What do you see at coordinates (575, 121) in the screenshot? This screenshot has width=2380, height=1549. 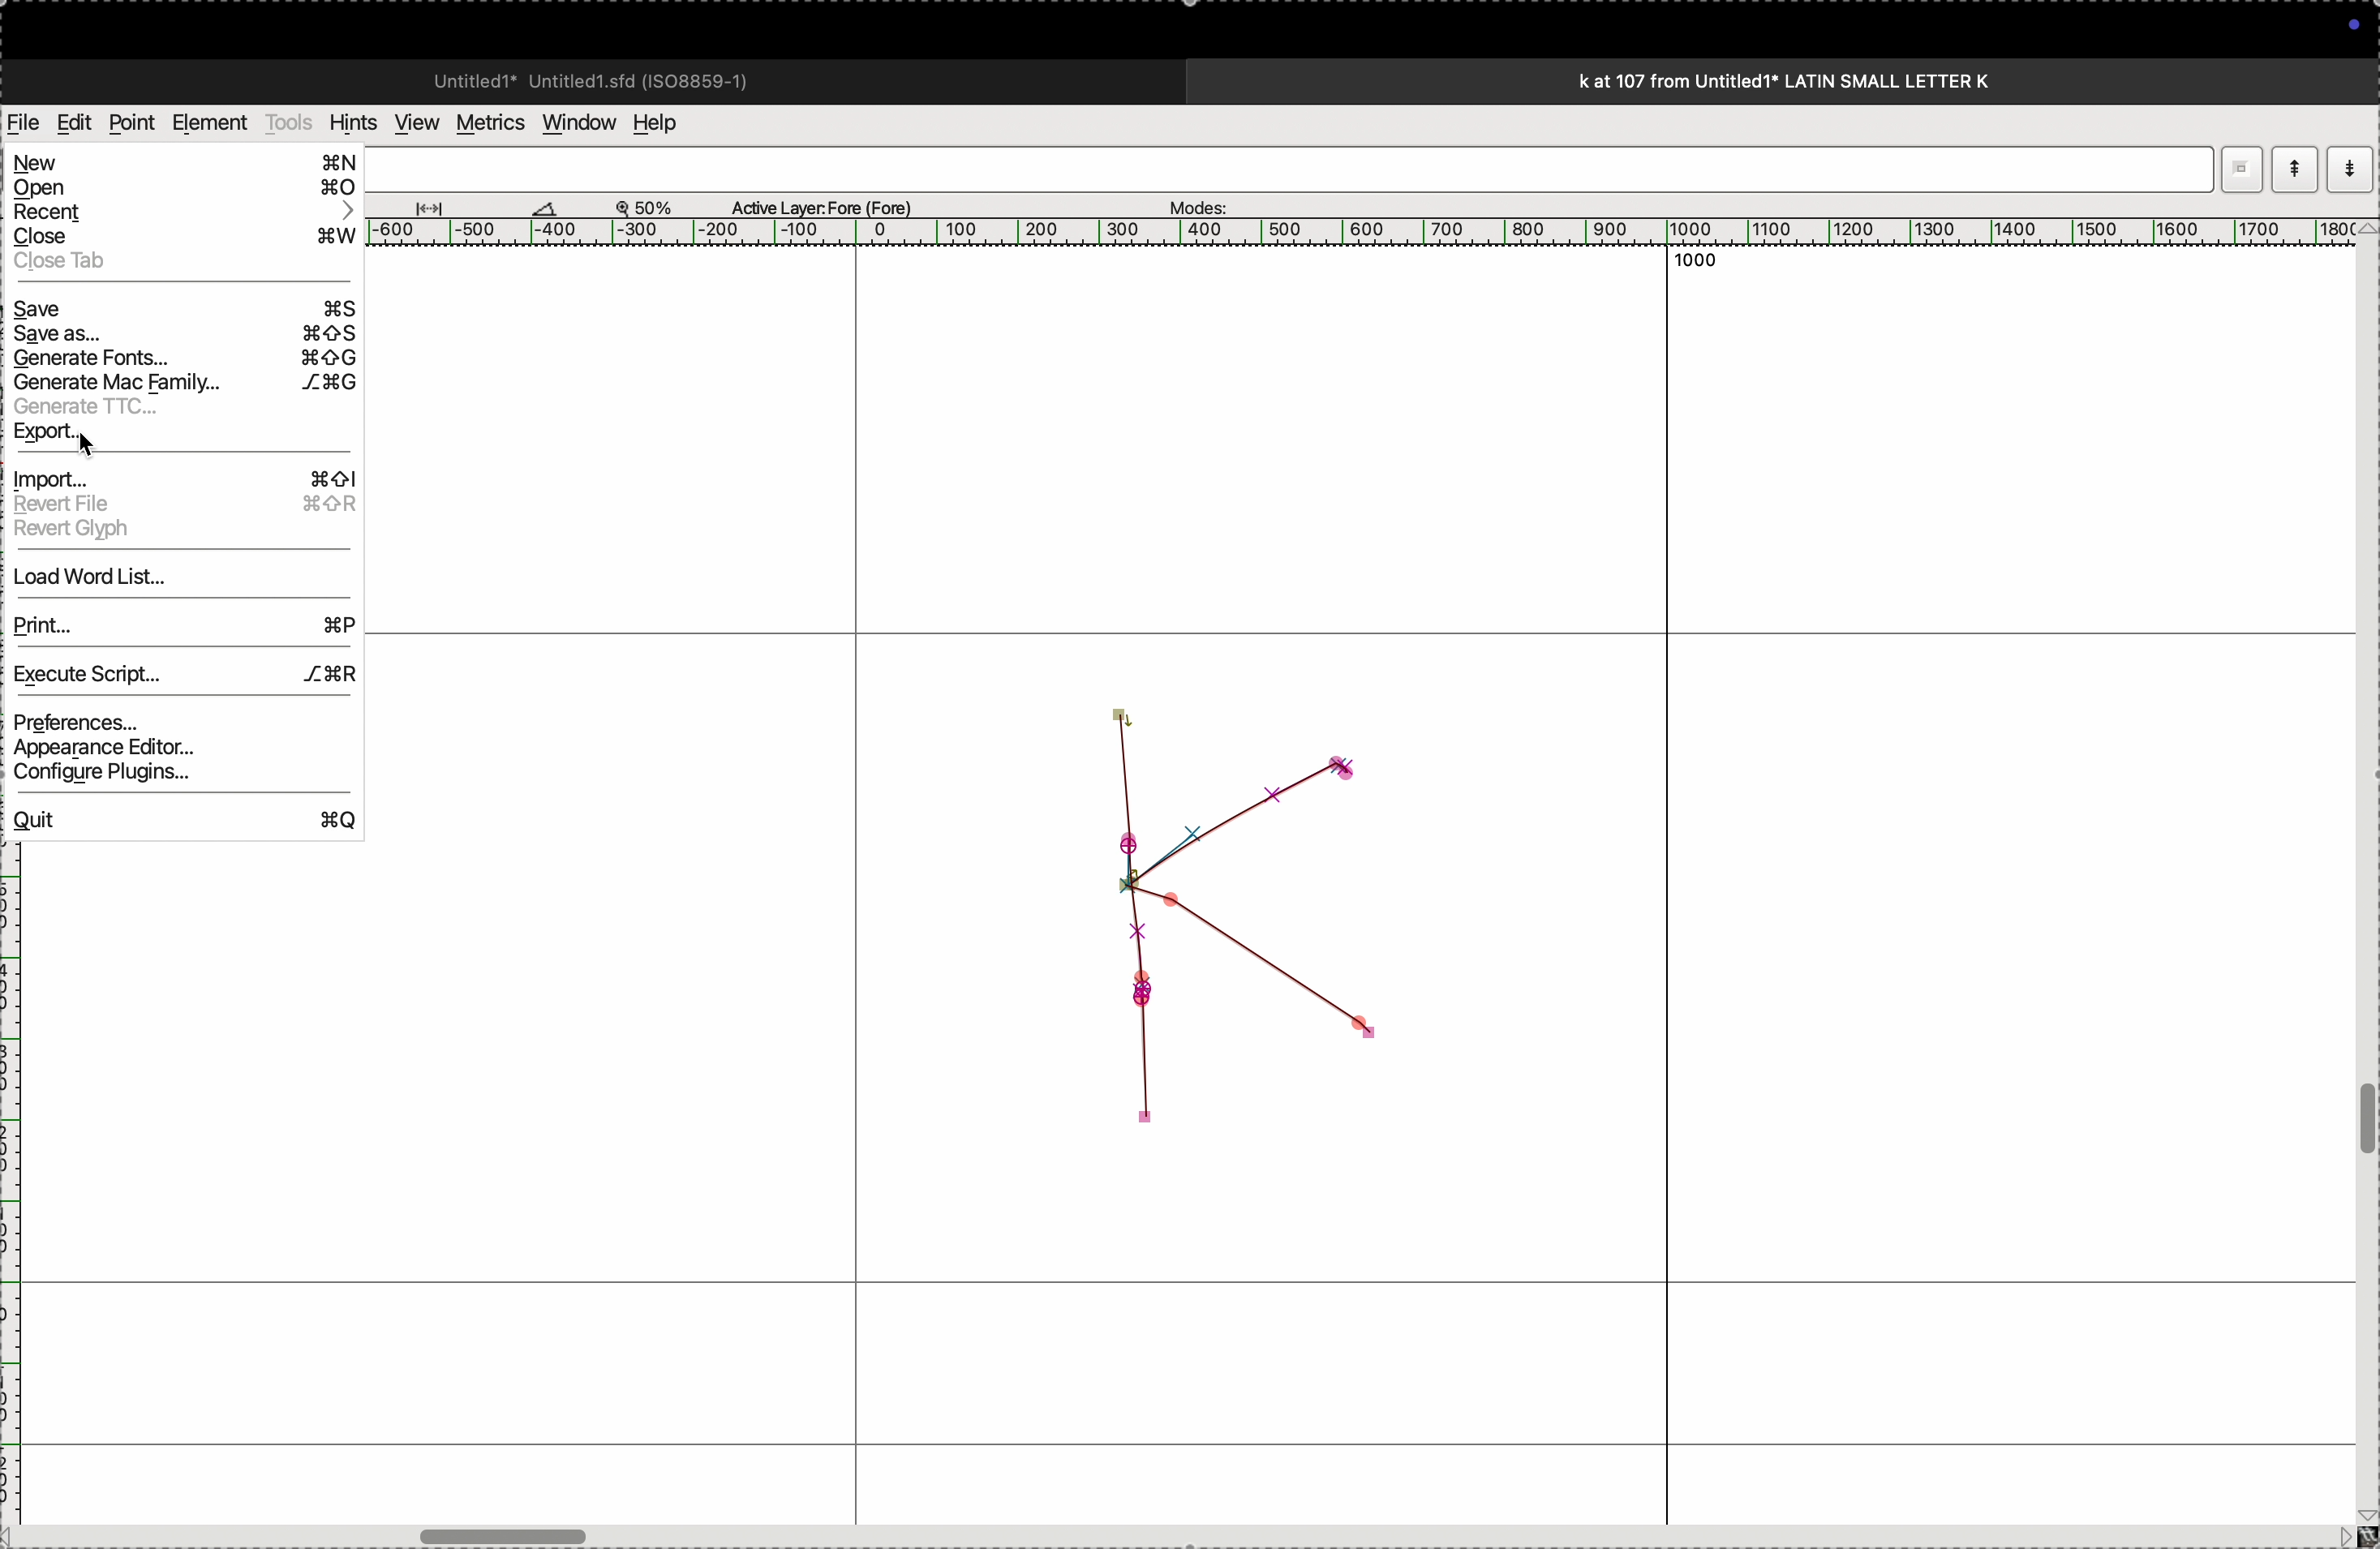 I see `window` at bounding box center [575, 121].